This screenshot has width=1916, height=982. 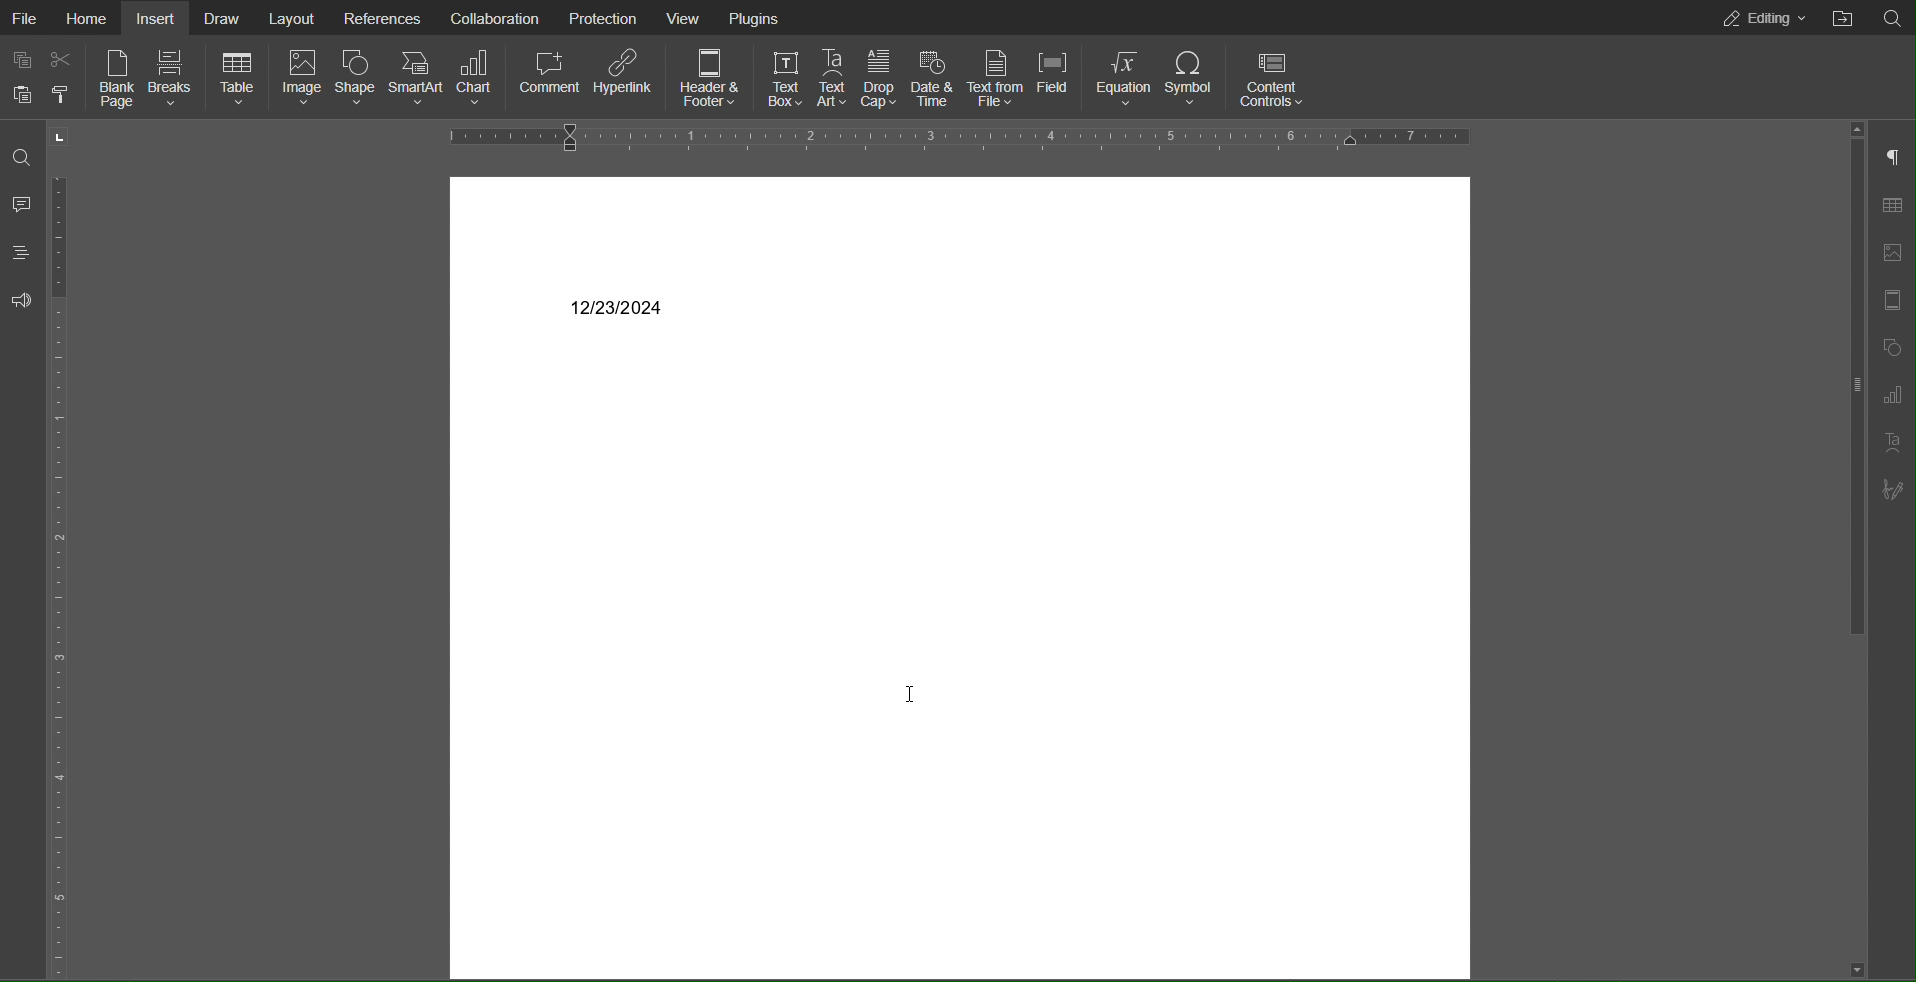 I want to click on Text from File, so click(x=995, y=76).